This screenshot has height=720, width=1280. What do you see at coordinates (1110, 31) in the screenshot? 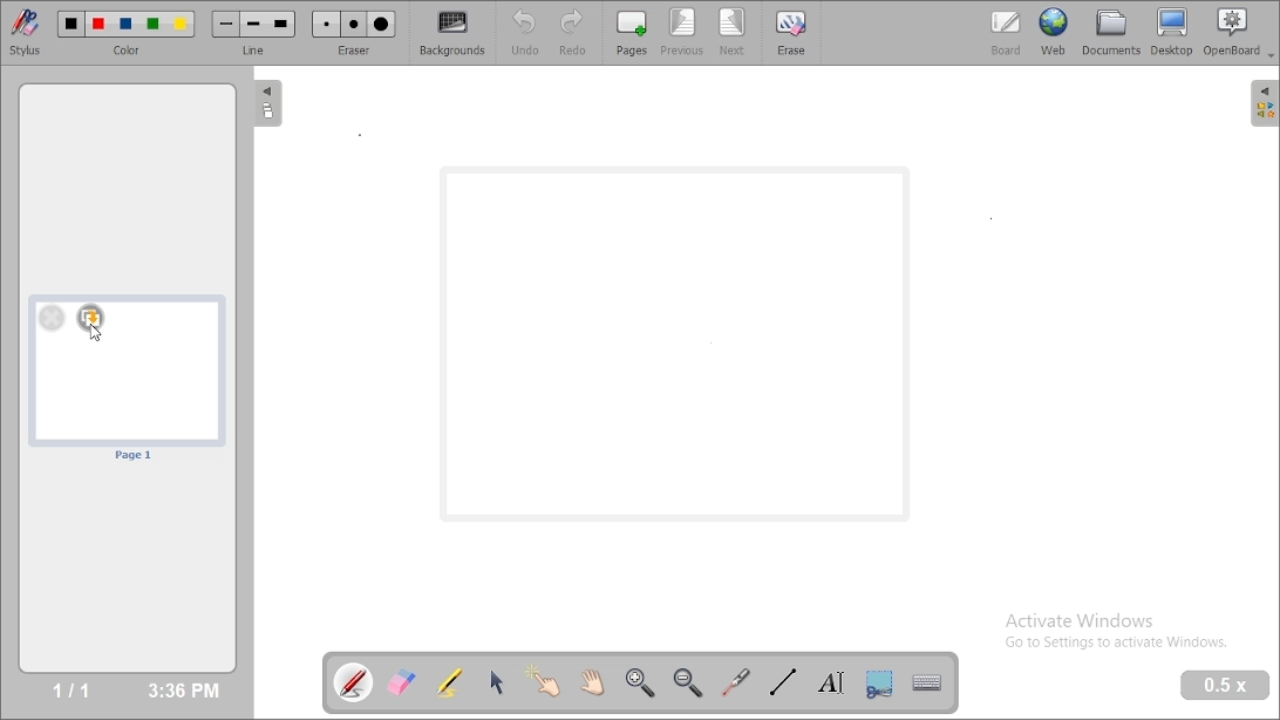
I see `documents` at bounding box center [1110, 31].